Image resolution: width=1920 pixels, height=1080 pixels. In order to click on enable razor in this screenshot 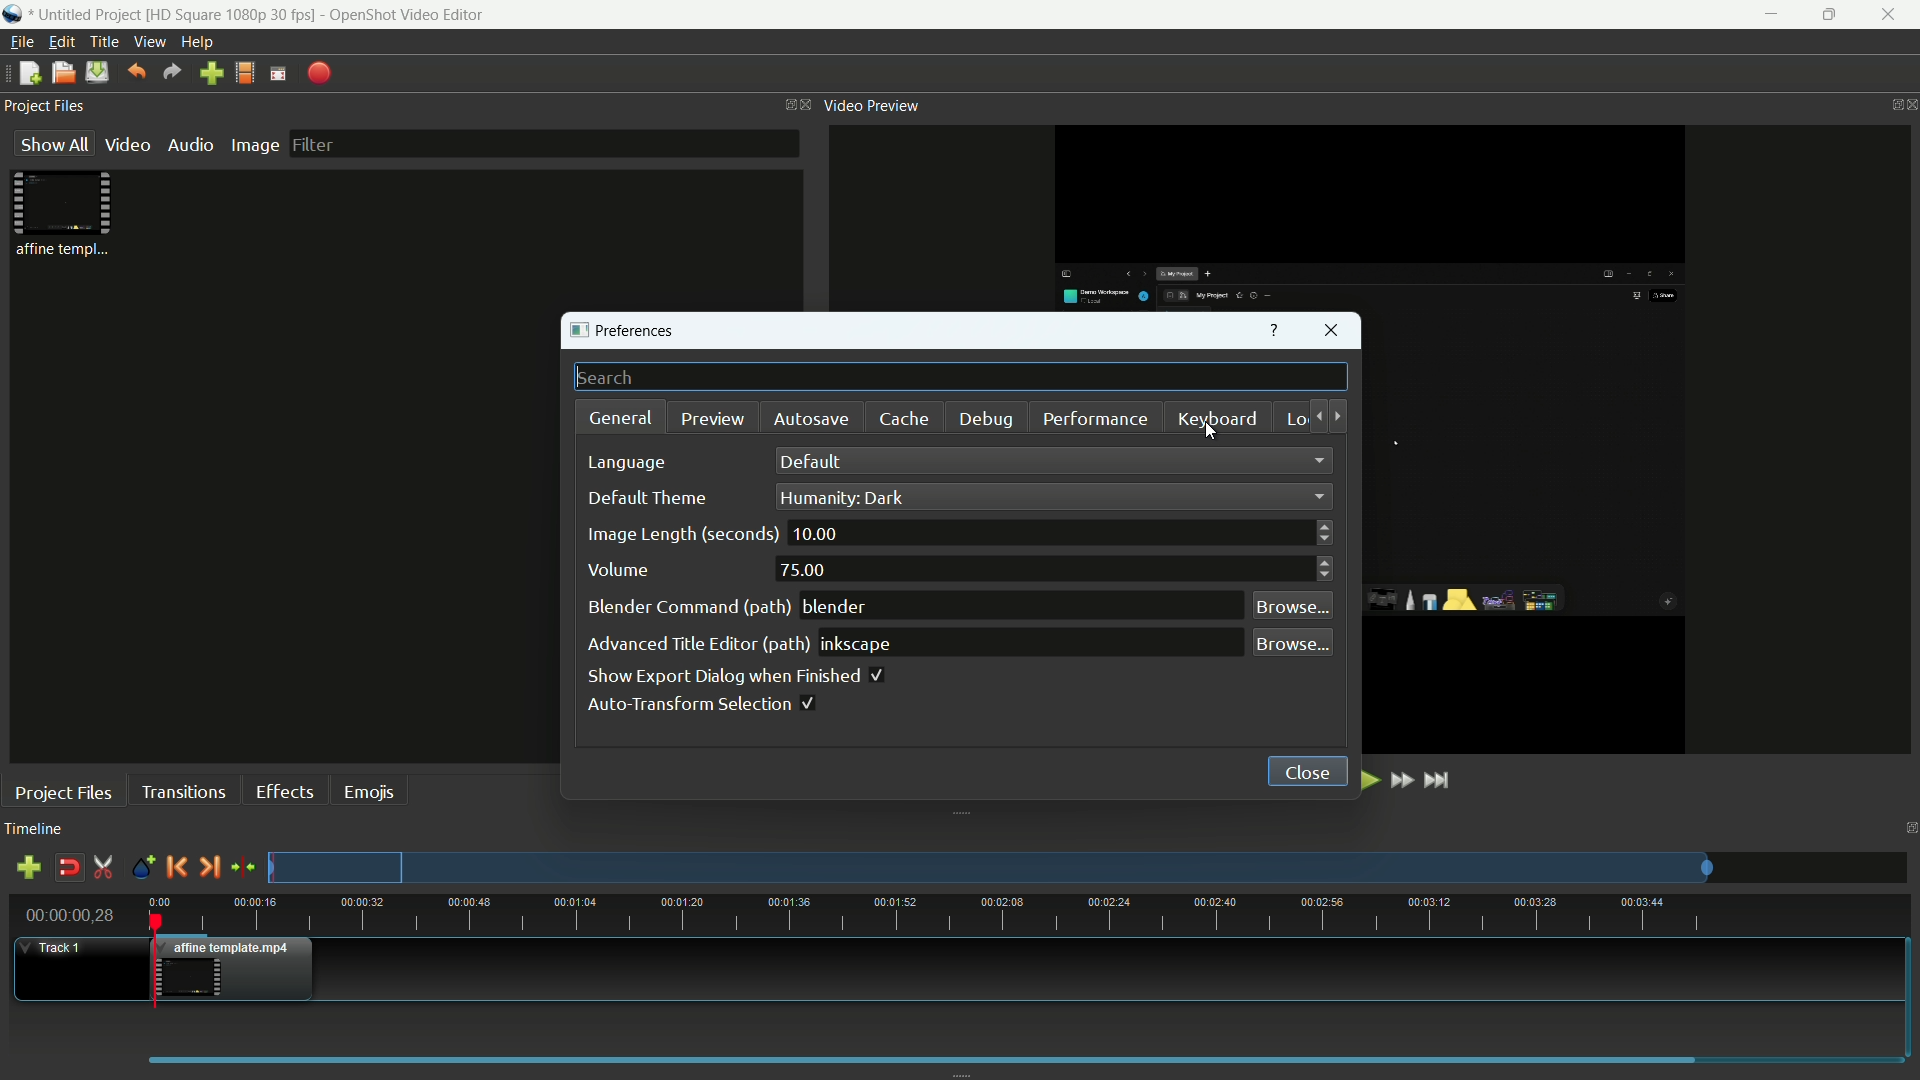, I will do `click(103, 868)`.